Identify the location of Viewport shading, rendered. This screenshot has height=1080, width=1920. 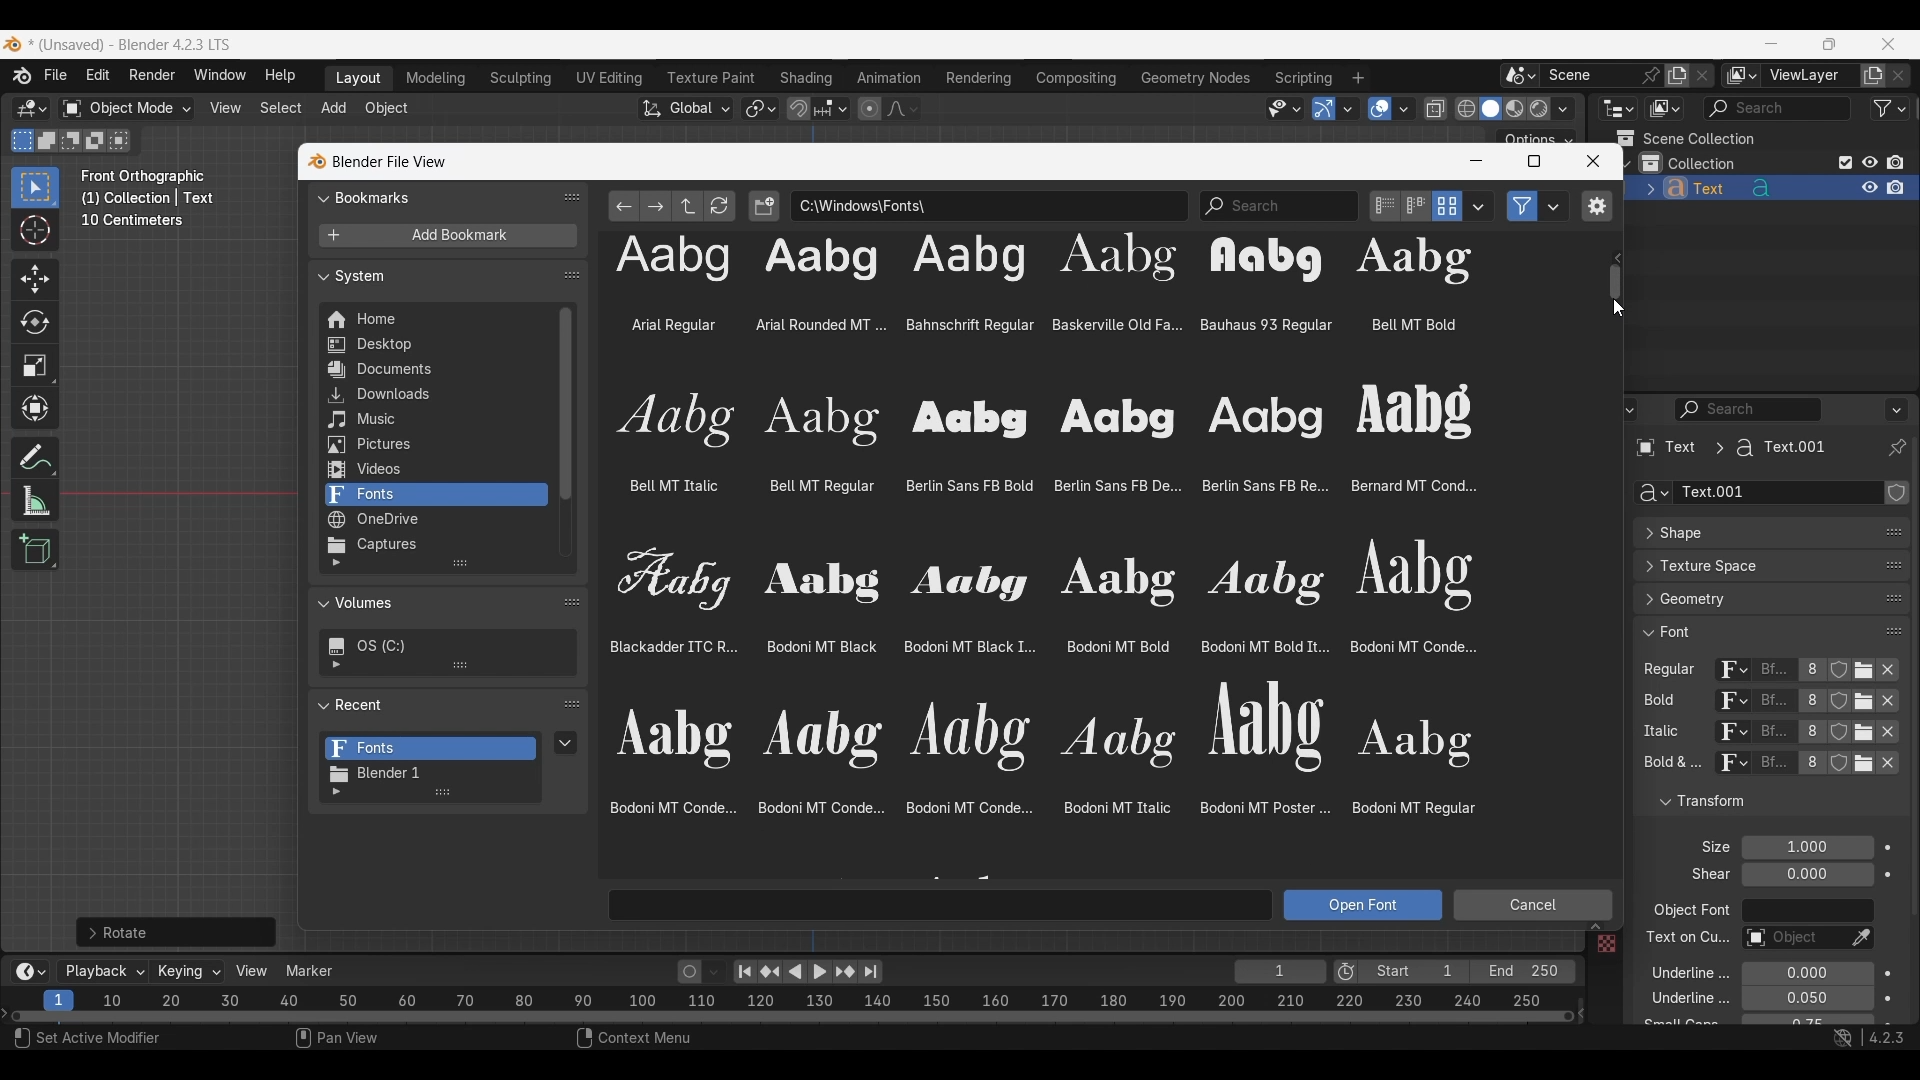
(1538, 108).